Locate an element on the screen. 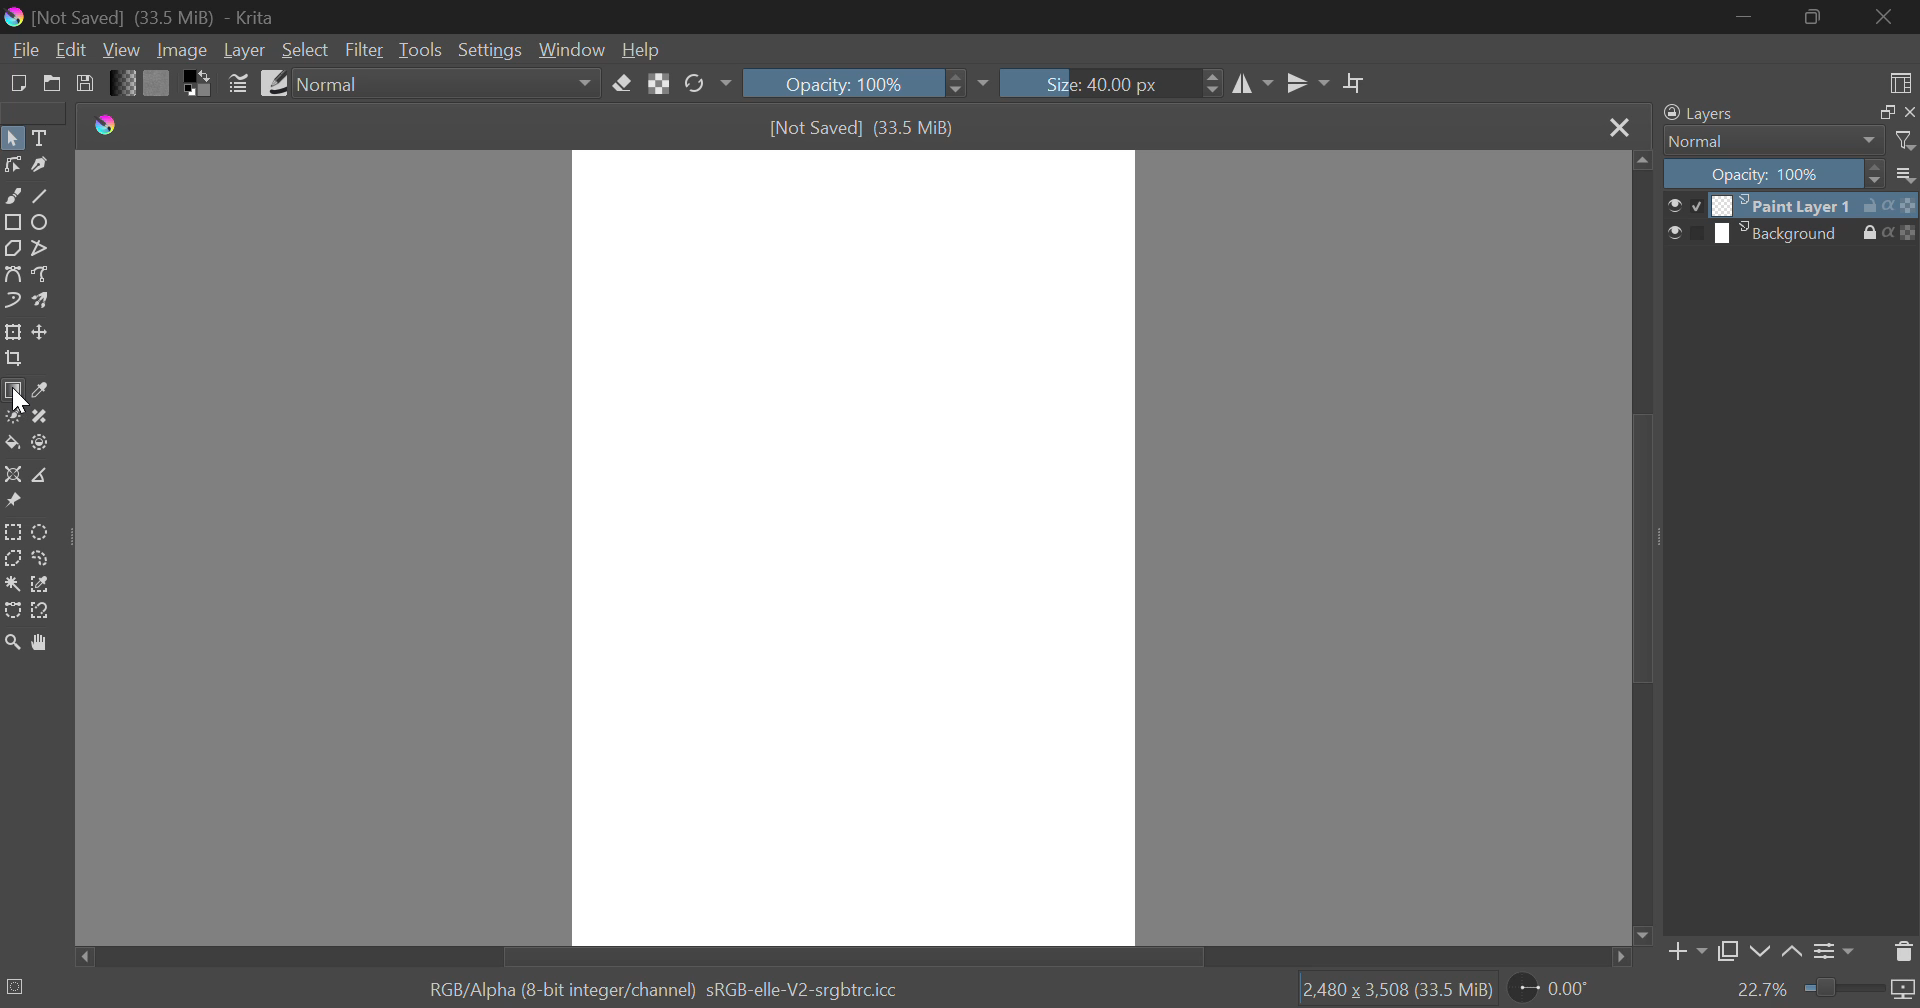 Image resolution: width=1920 pixels, height=1008 pixels. Pattern is located at coordinates (157, 83).